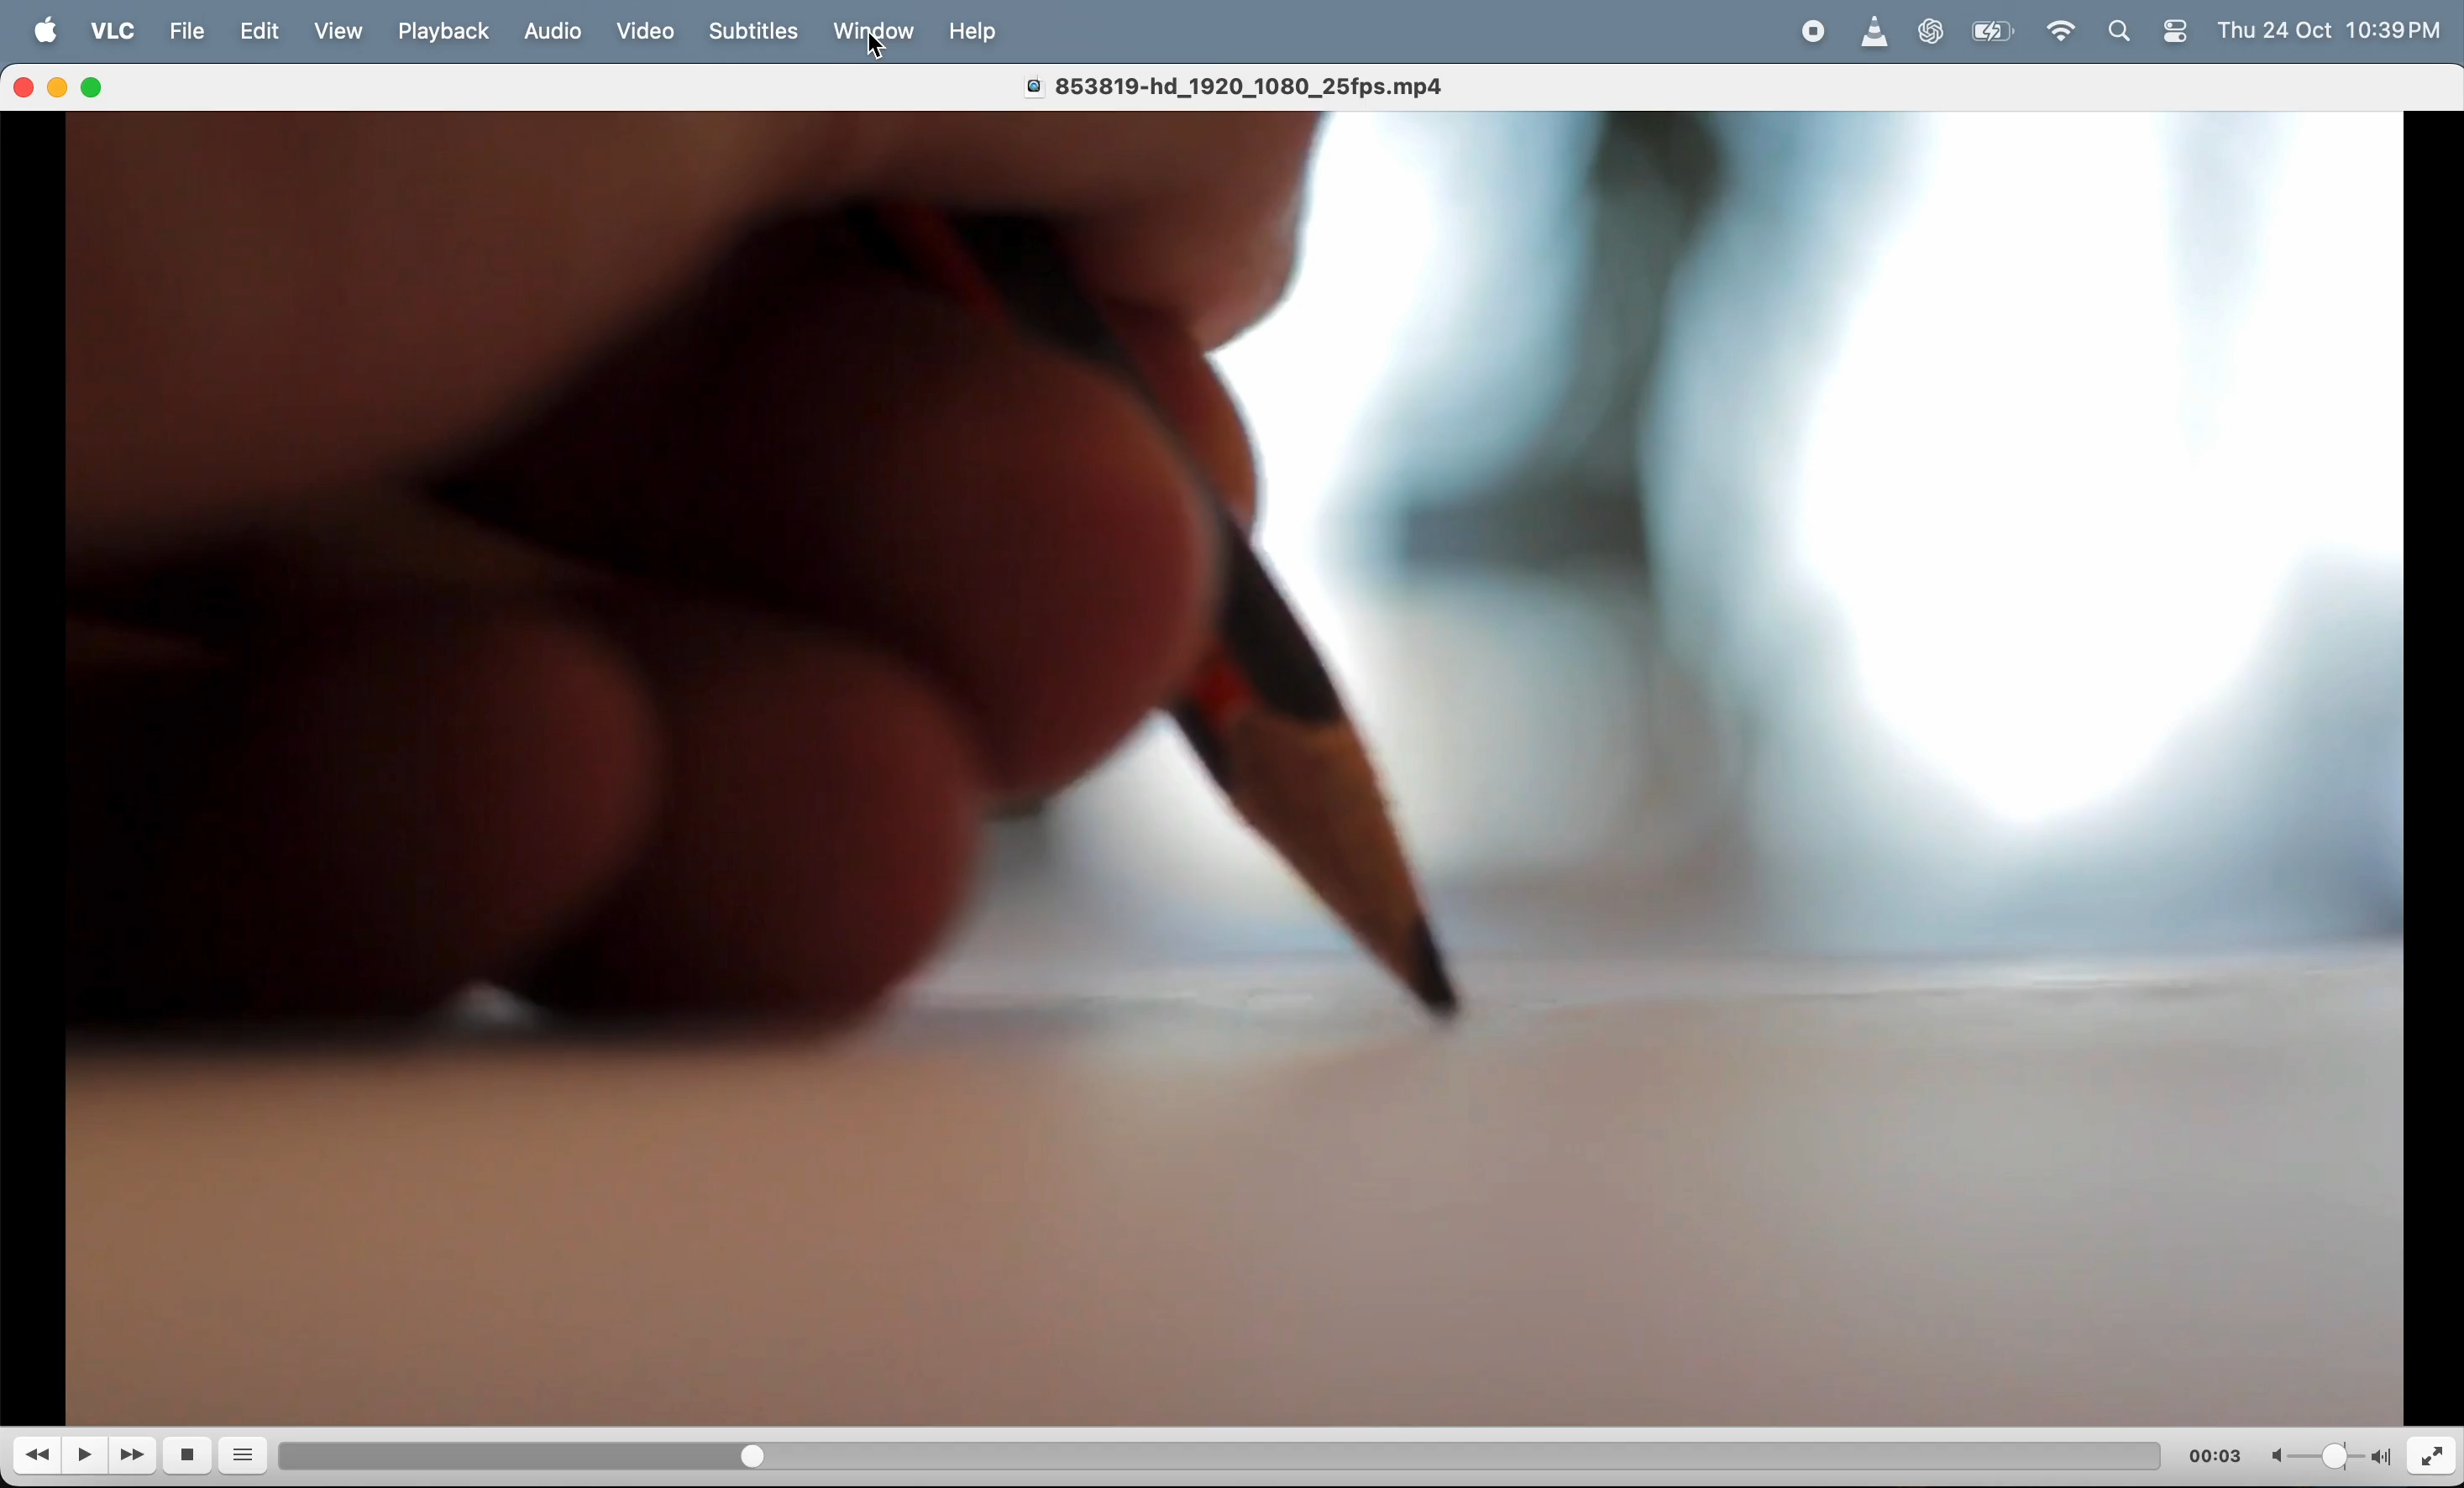 The width and height of the screenshot is (2464, 1488). Describe the element at coordinates (446, 30) in the screenshot. I see `playback` at that location.